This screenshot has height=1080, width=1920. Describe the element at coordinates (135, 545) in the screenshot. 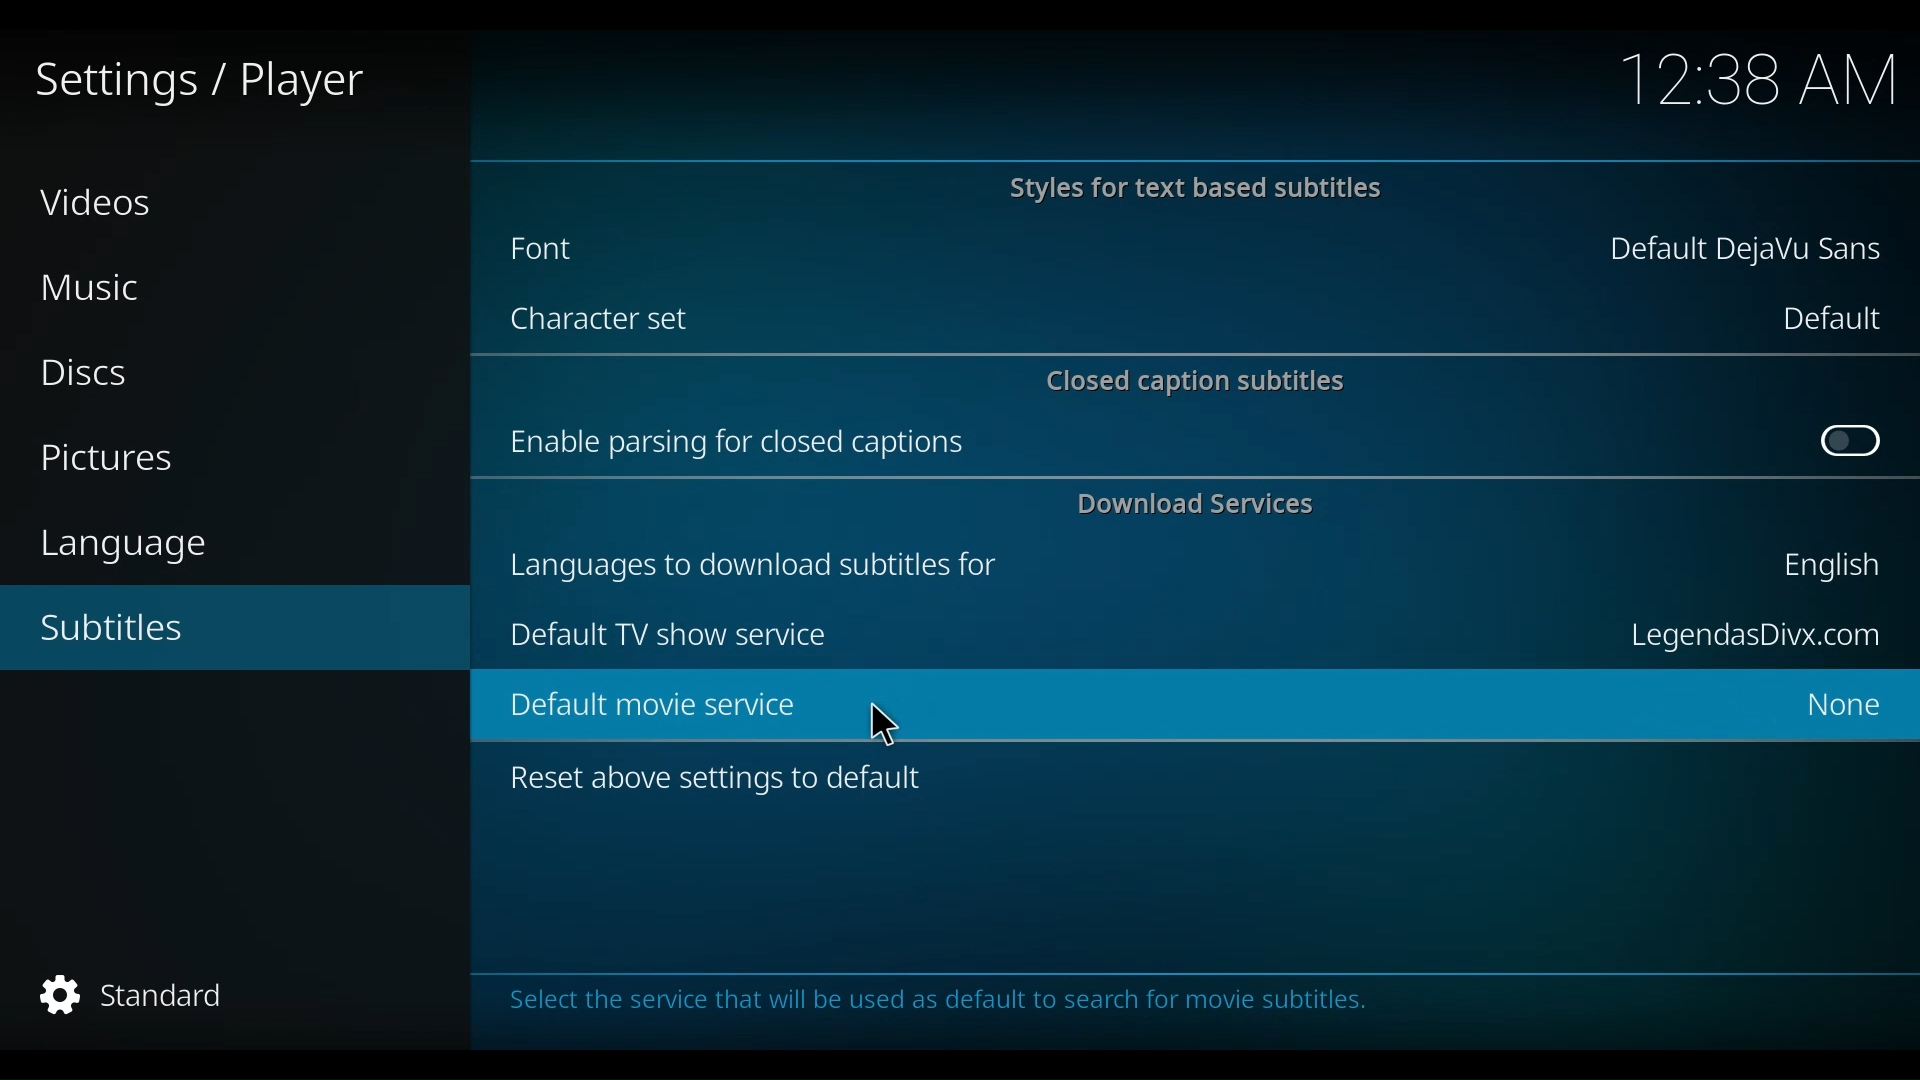

I see `language` at that location.